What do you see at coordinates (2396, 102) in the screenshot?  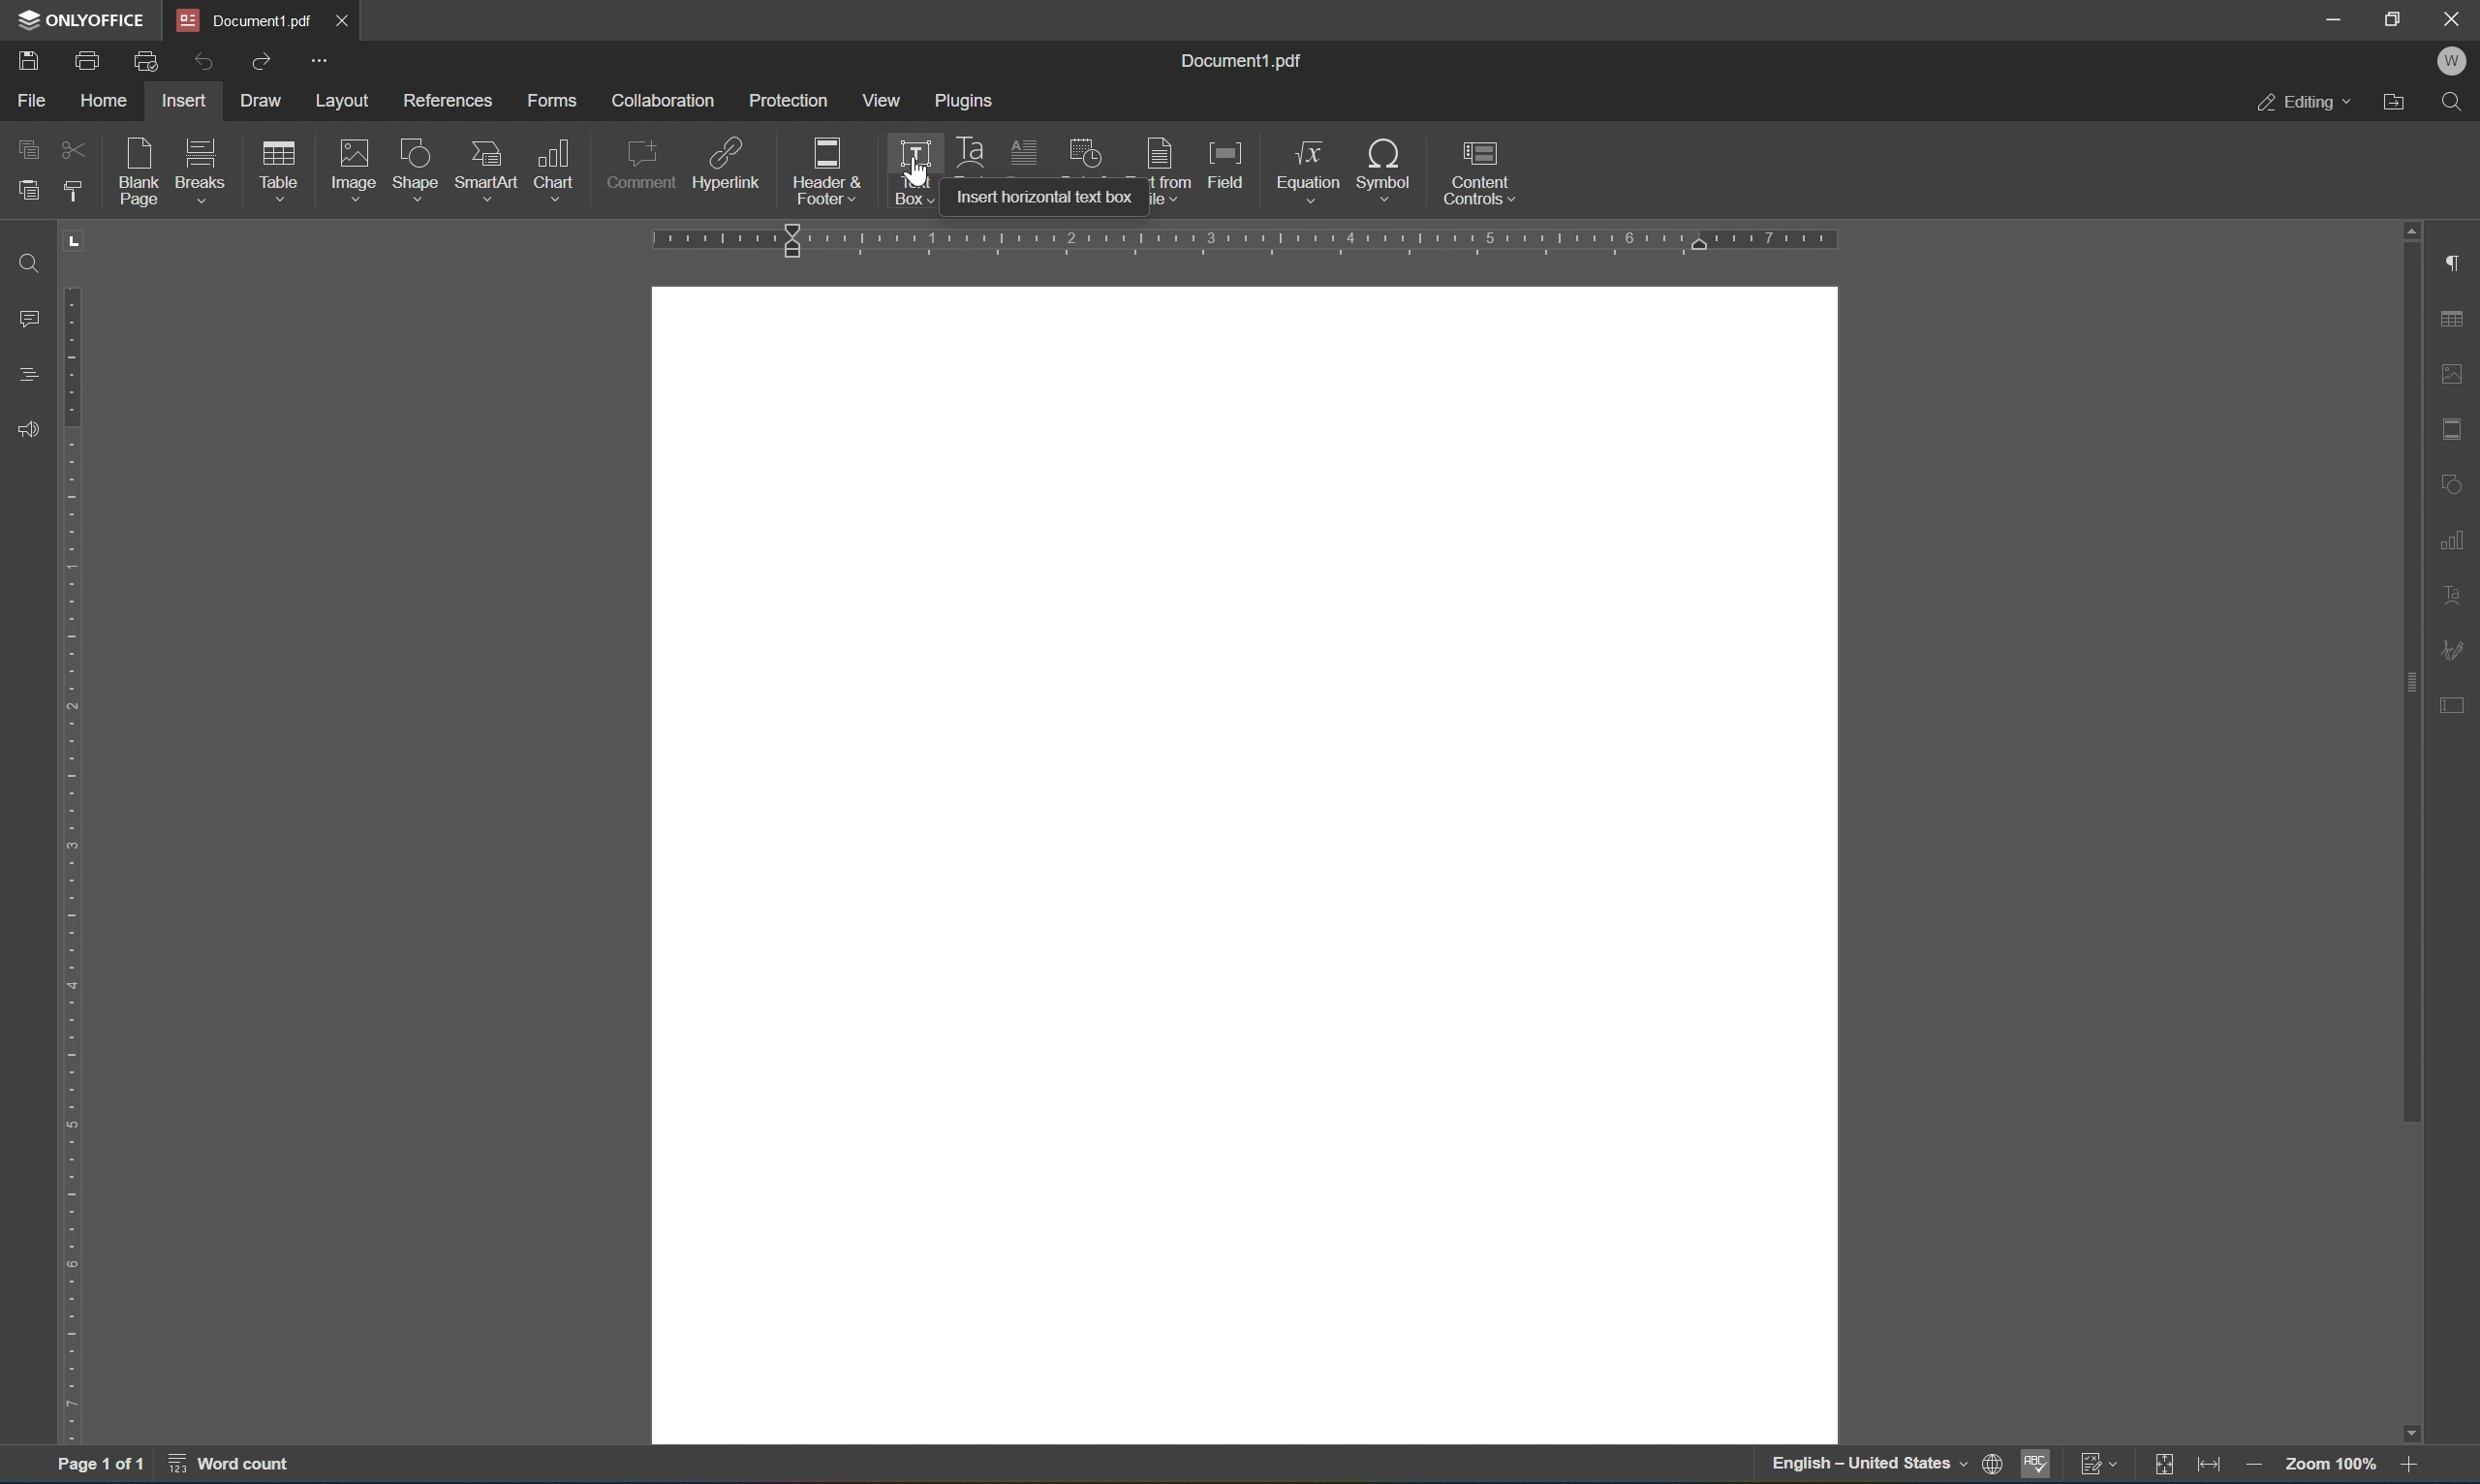 I see `Open file location` at bounding box center [2396, 102].